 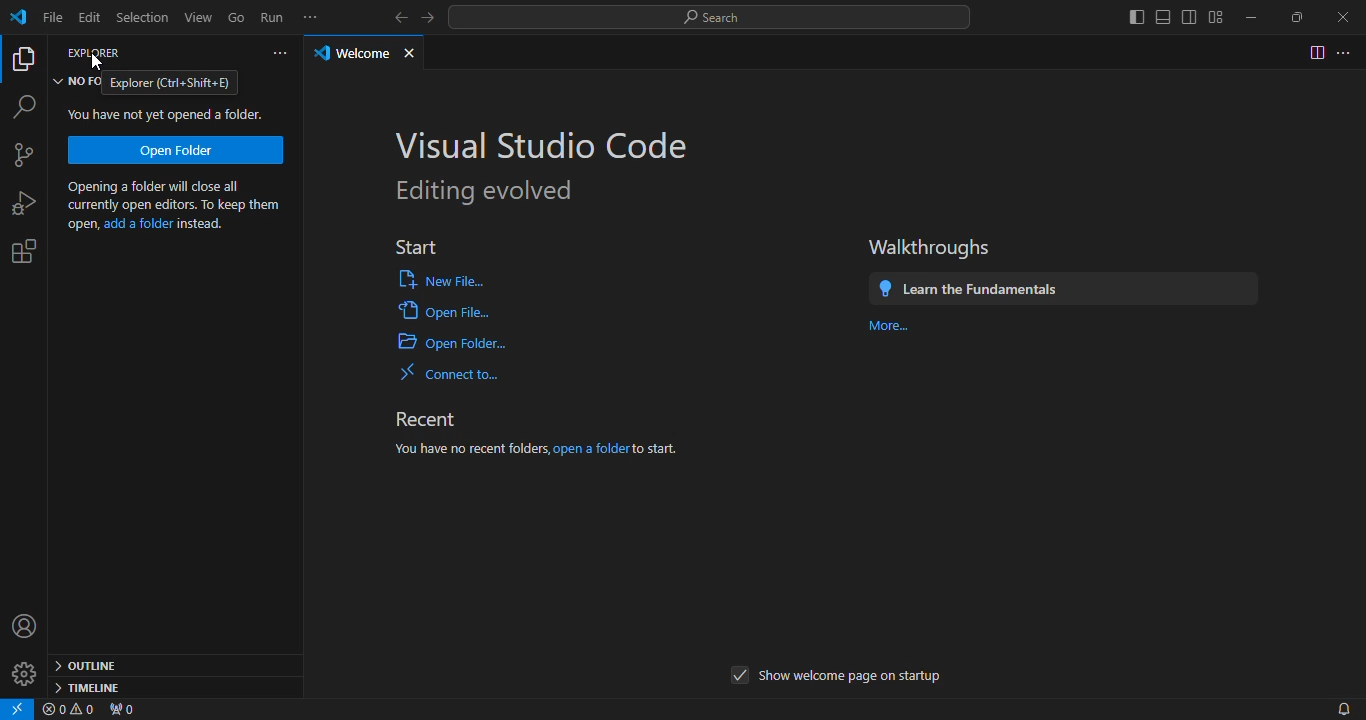 What do you see at coordinates (20, 678) in the screenshot?
I see `settings` at bounding box center [20, 678].